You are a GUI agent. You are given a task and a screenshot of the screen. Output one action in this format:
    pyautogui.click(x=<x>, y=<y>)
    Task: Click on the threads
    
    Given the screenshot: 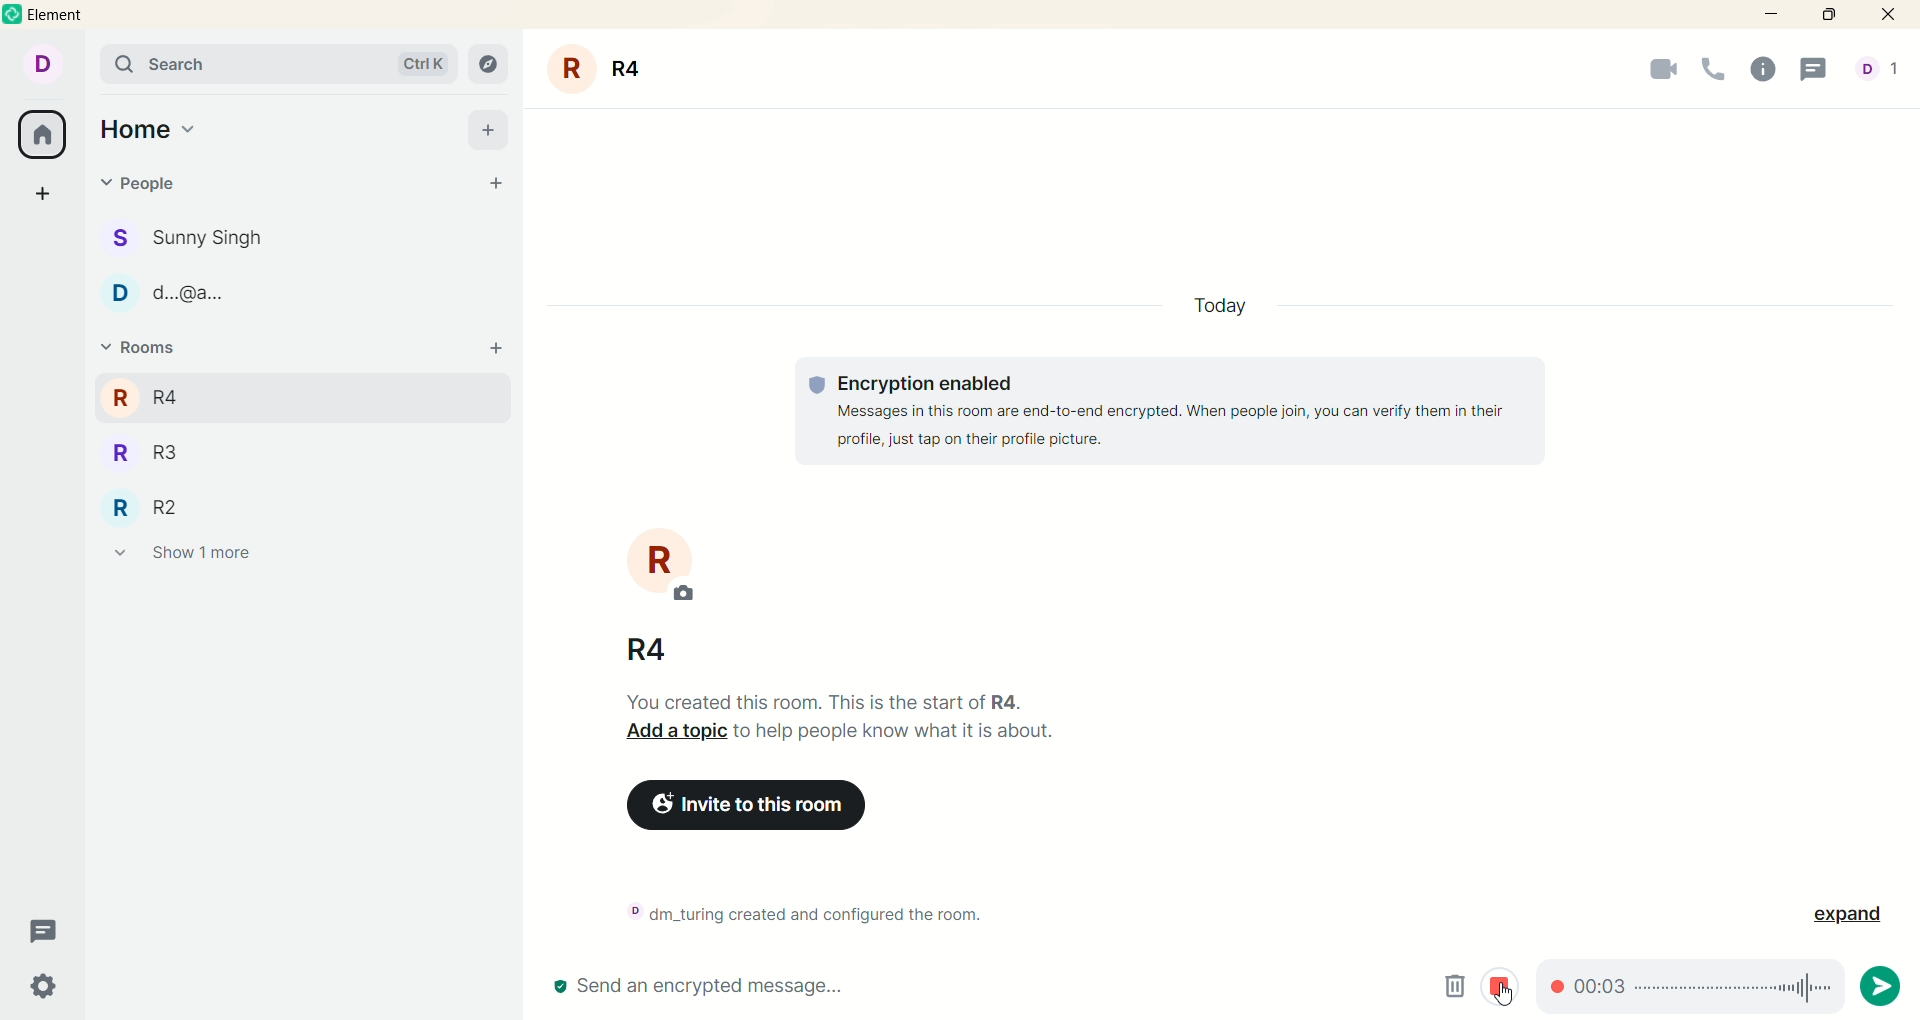 What is the action you would take?
    pyautogui.click(x=46, y=932)
    